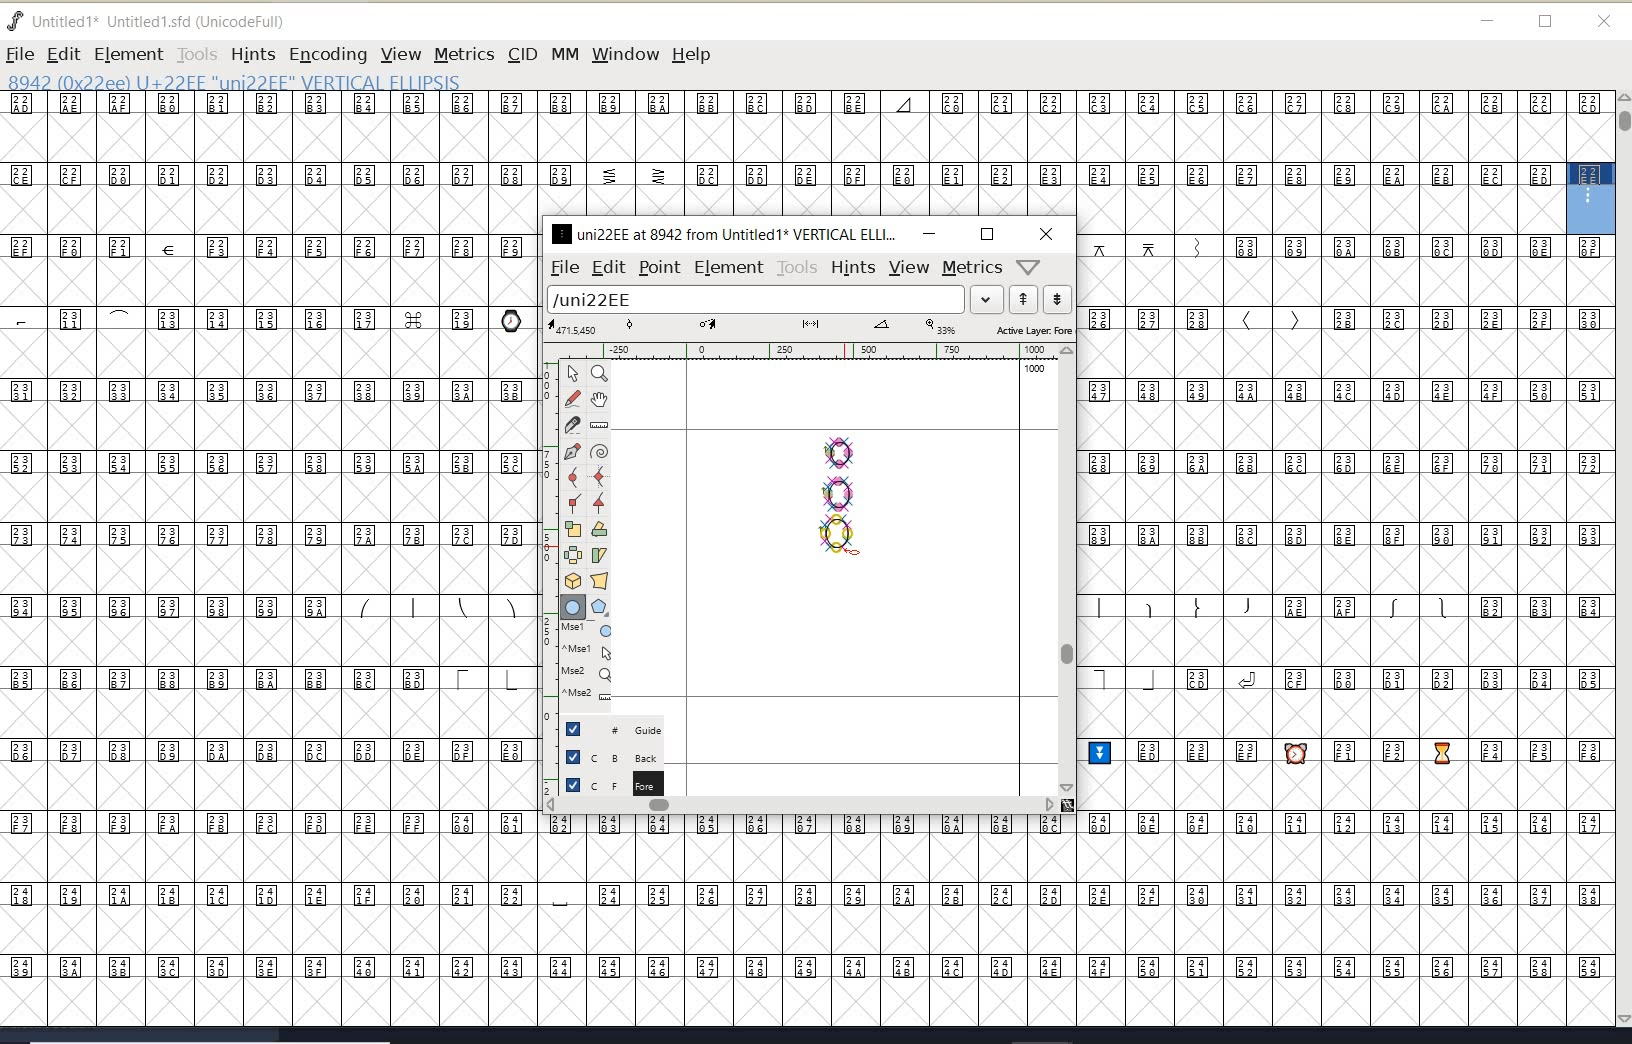  Describe the element at coordinates (1047, 234) in the screenshot. I see `close` at that location.